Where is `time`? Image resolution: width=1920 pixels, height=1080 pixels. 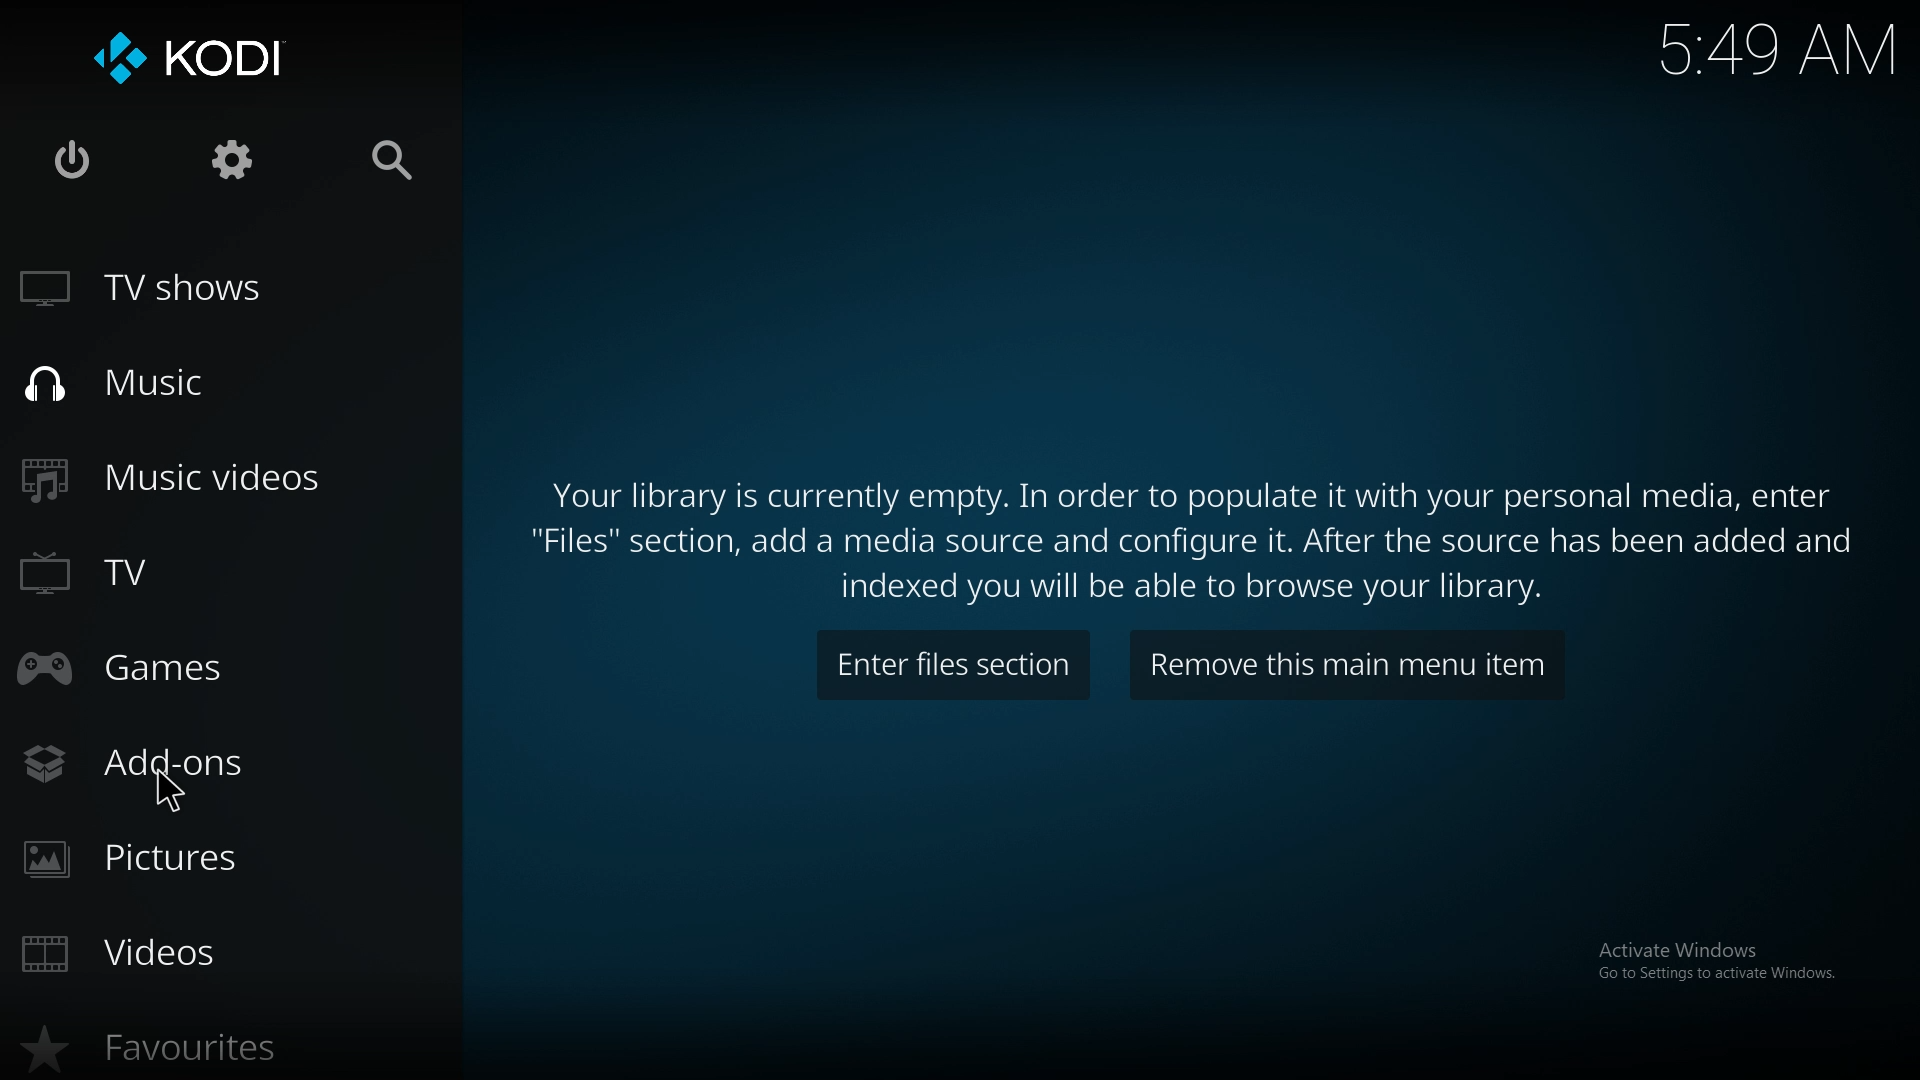 time is located at coordinates (1780, 51).